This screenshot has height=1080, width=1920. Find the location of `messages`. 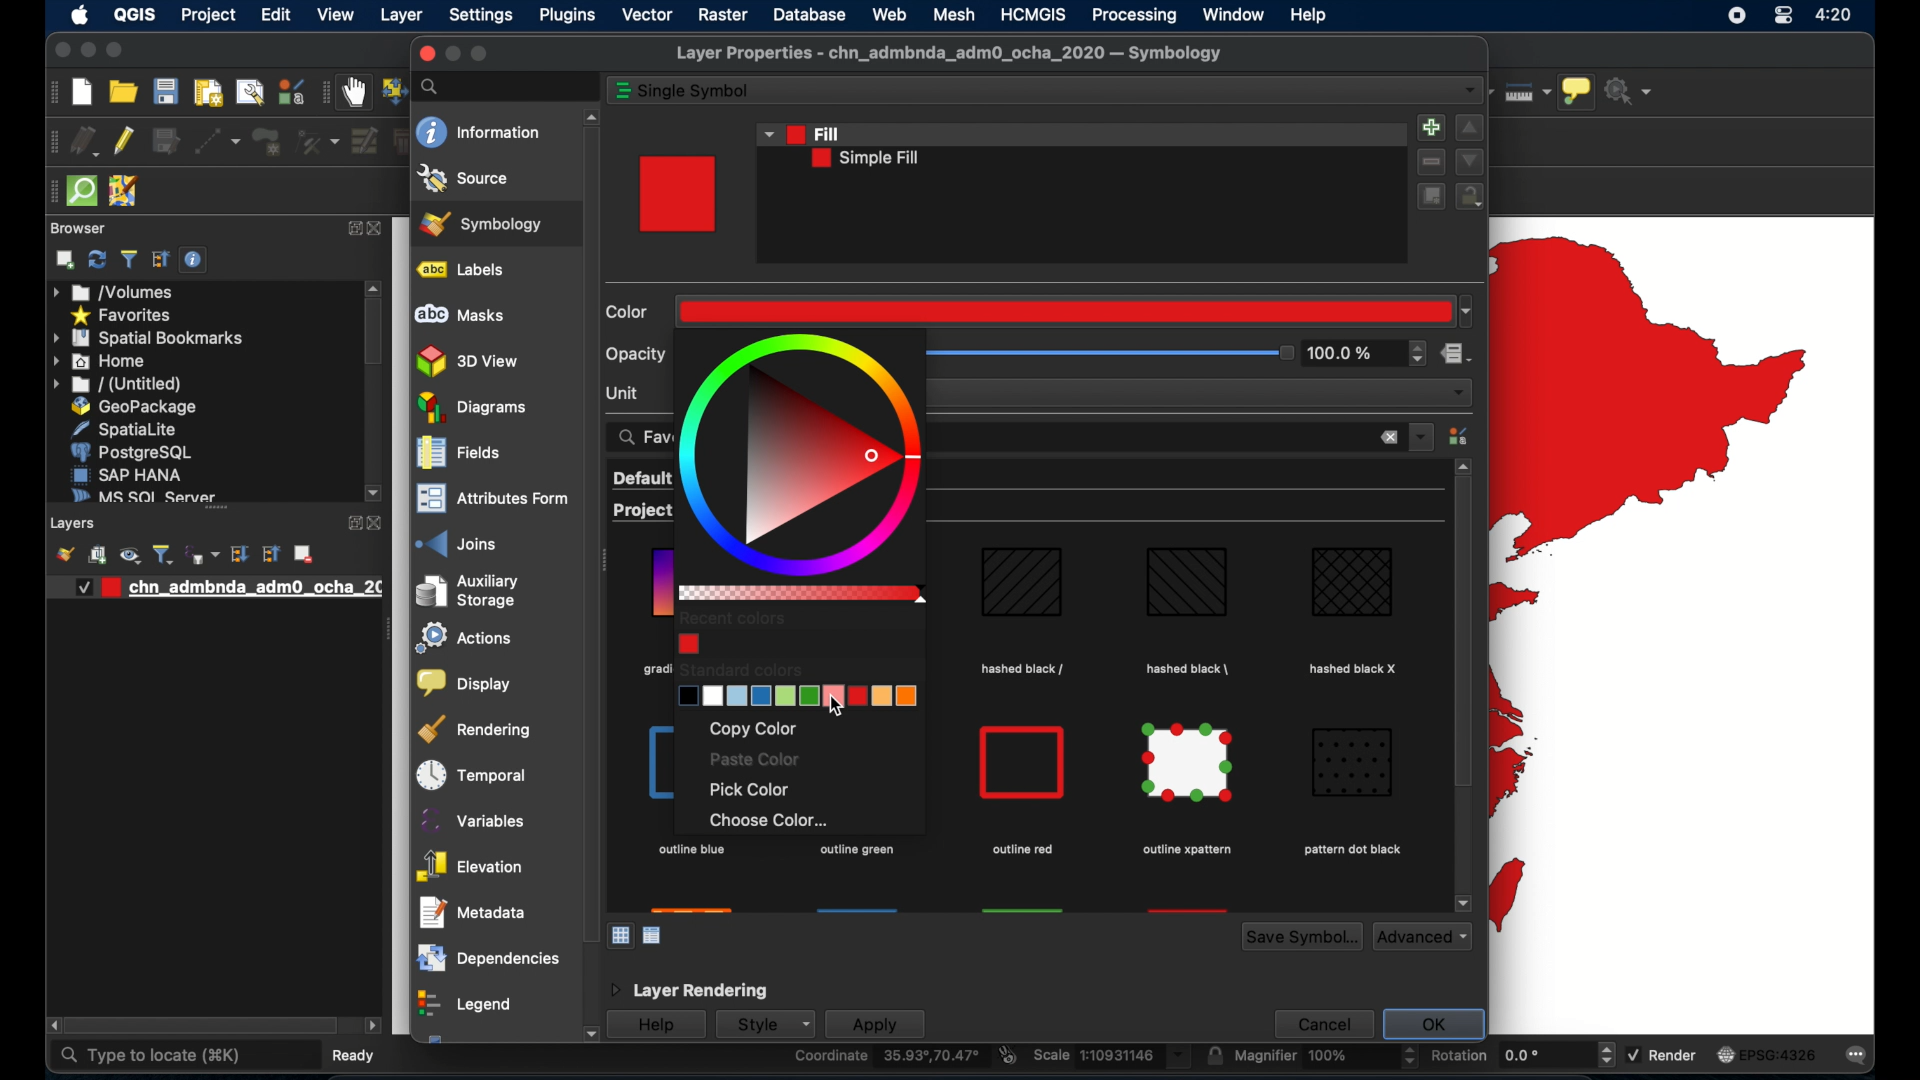

messages is located at coordinates (1859, 1055).